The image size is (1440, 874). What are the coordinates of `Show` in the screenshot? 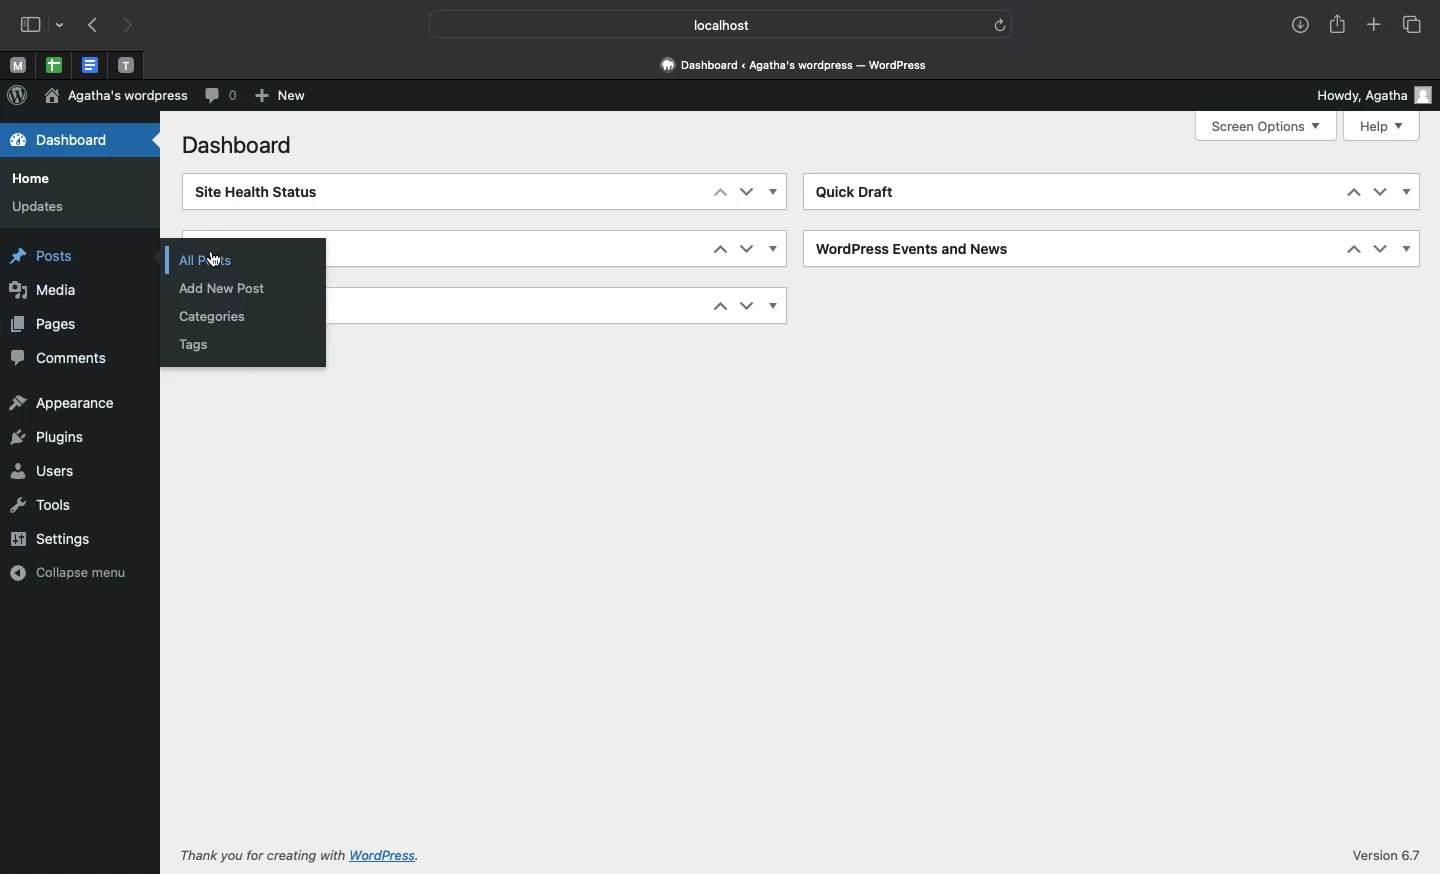 It's located at (1408, 247).